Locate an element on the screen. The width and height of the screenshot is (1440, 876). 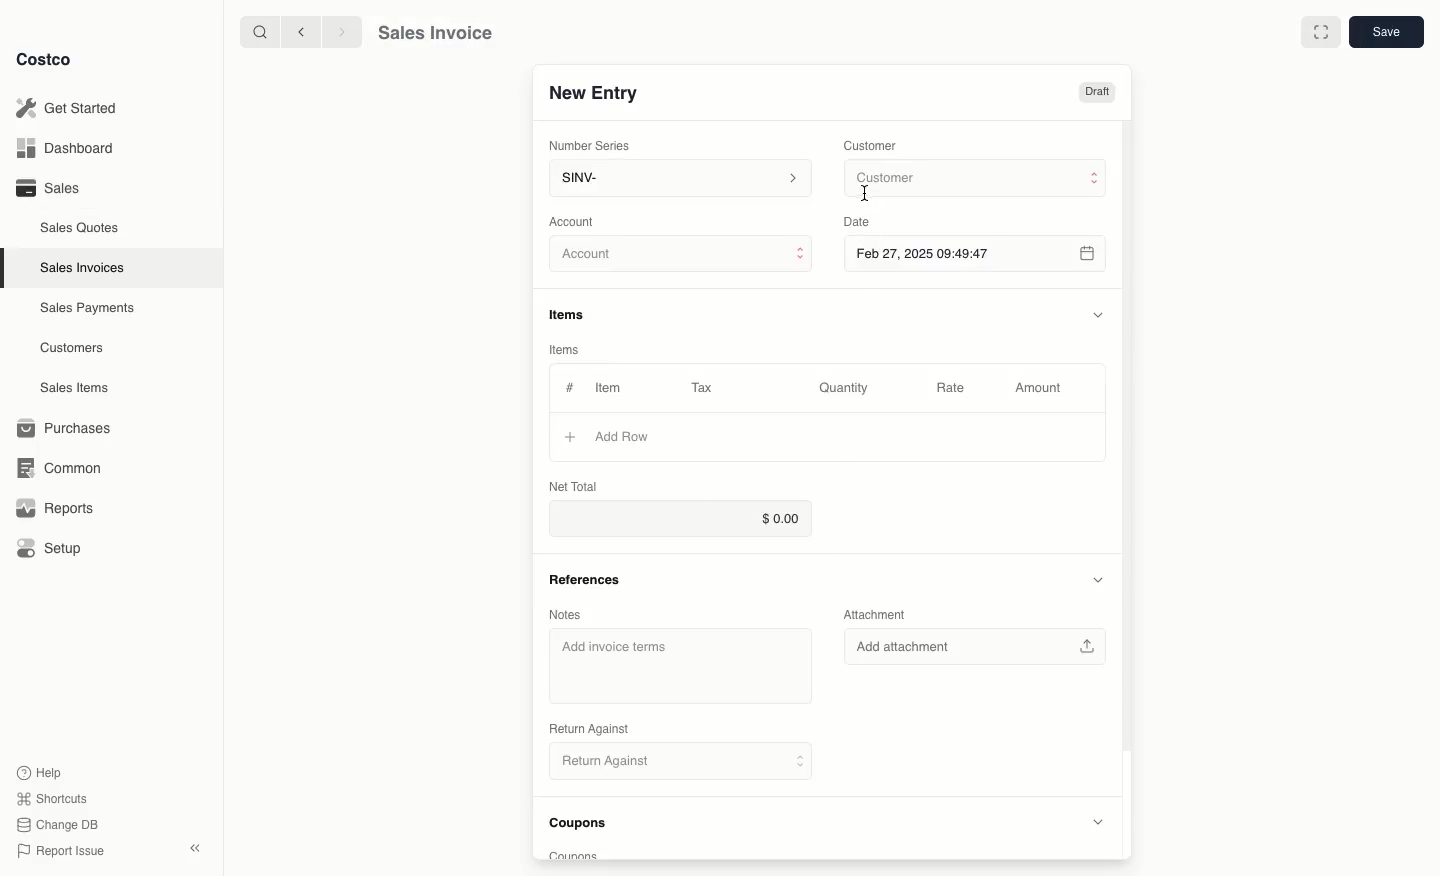
SINV- is located at coordinates (676, 180).